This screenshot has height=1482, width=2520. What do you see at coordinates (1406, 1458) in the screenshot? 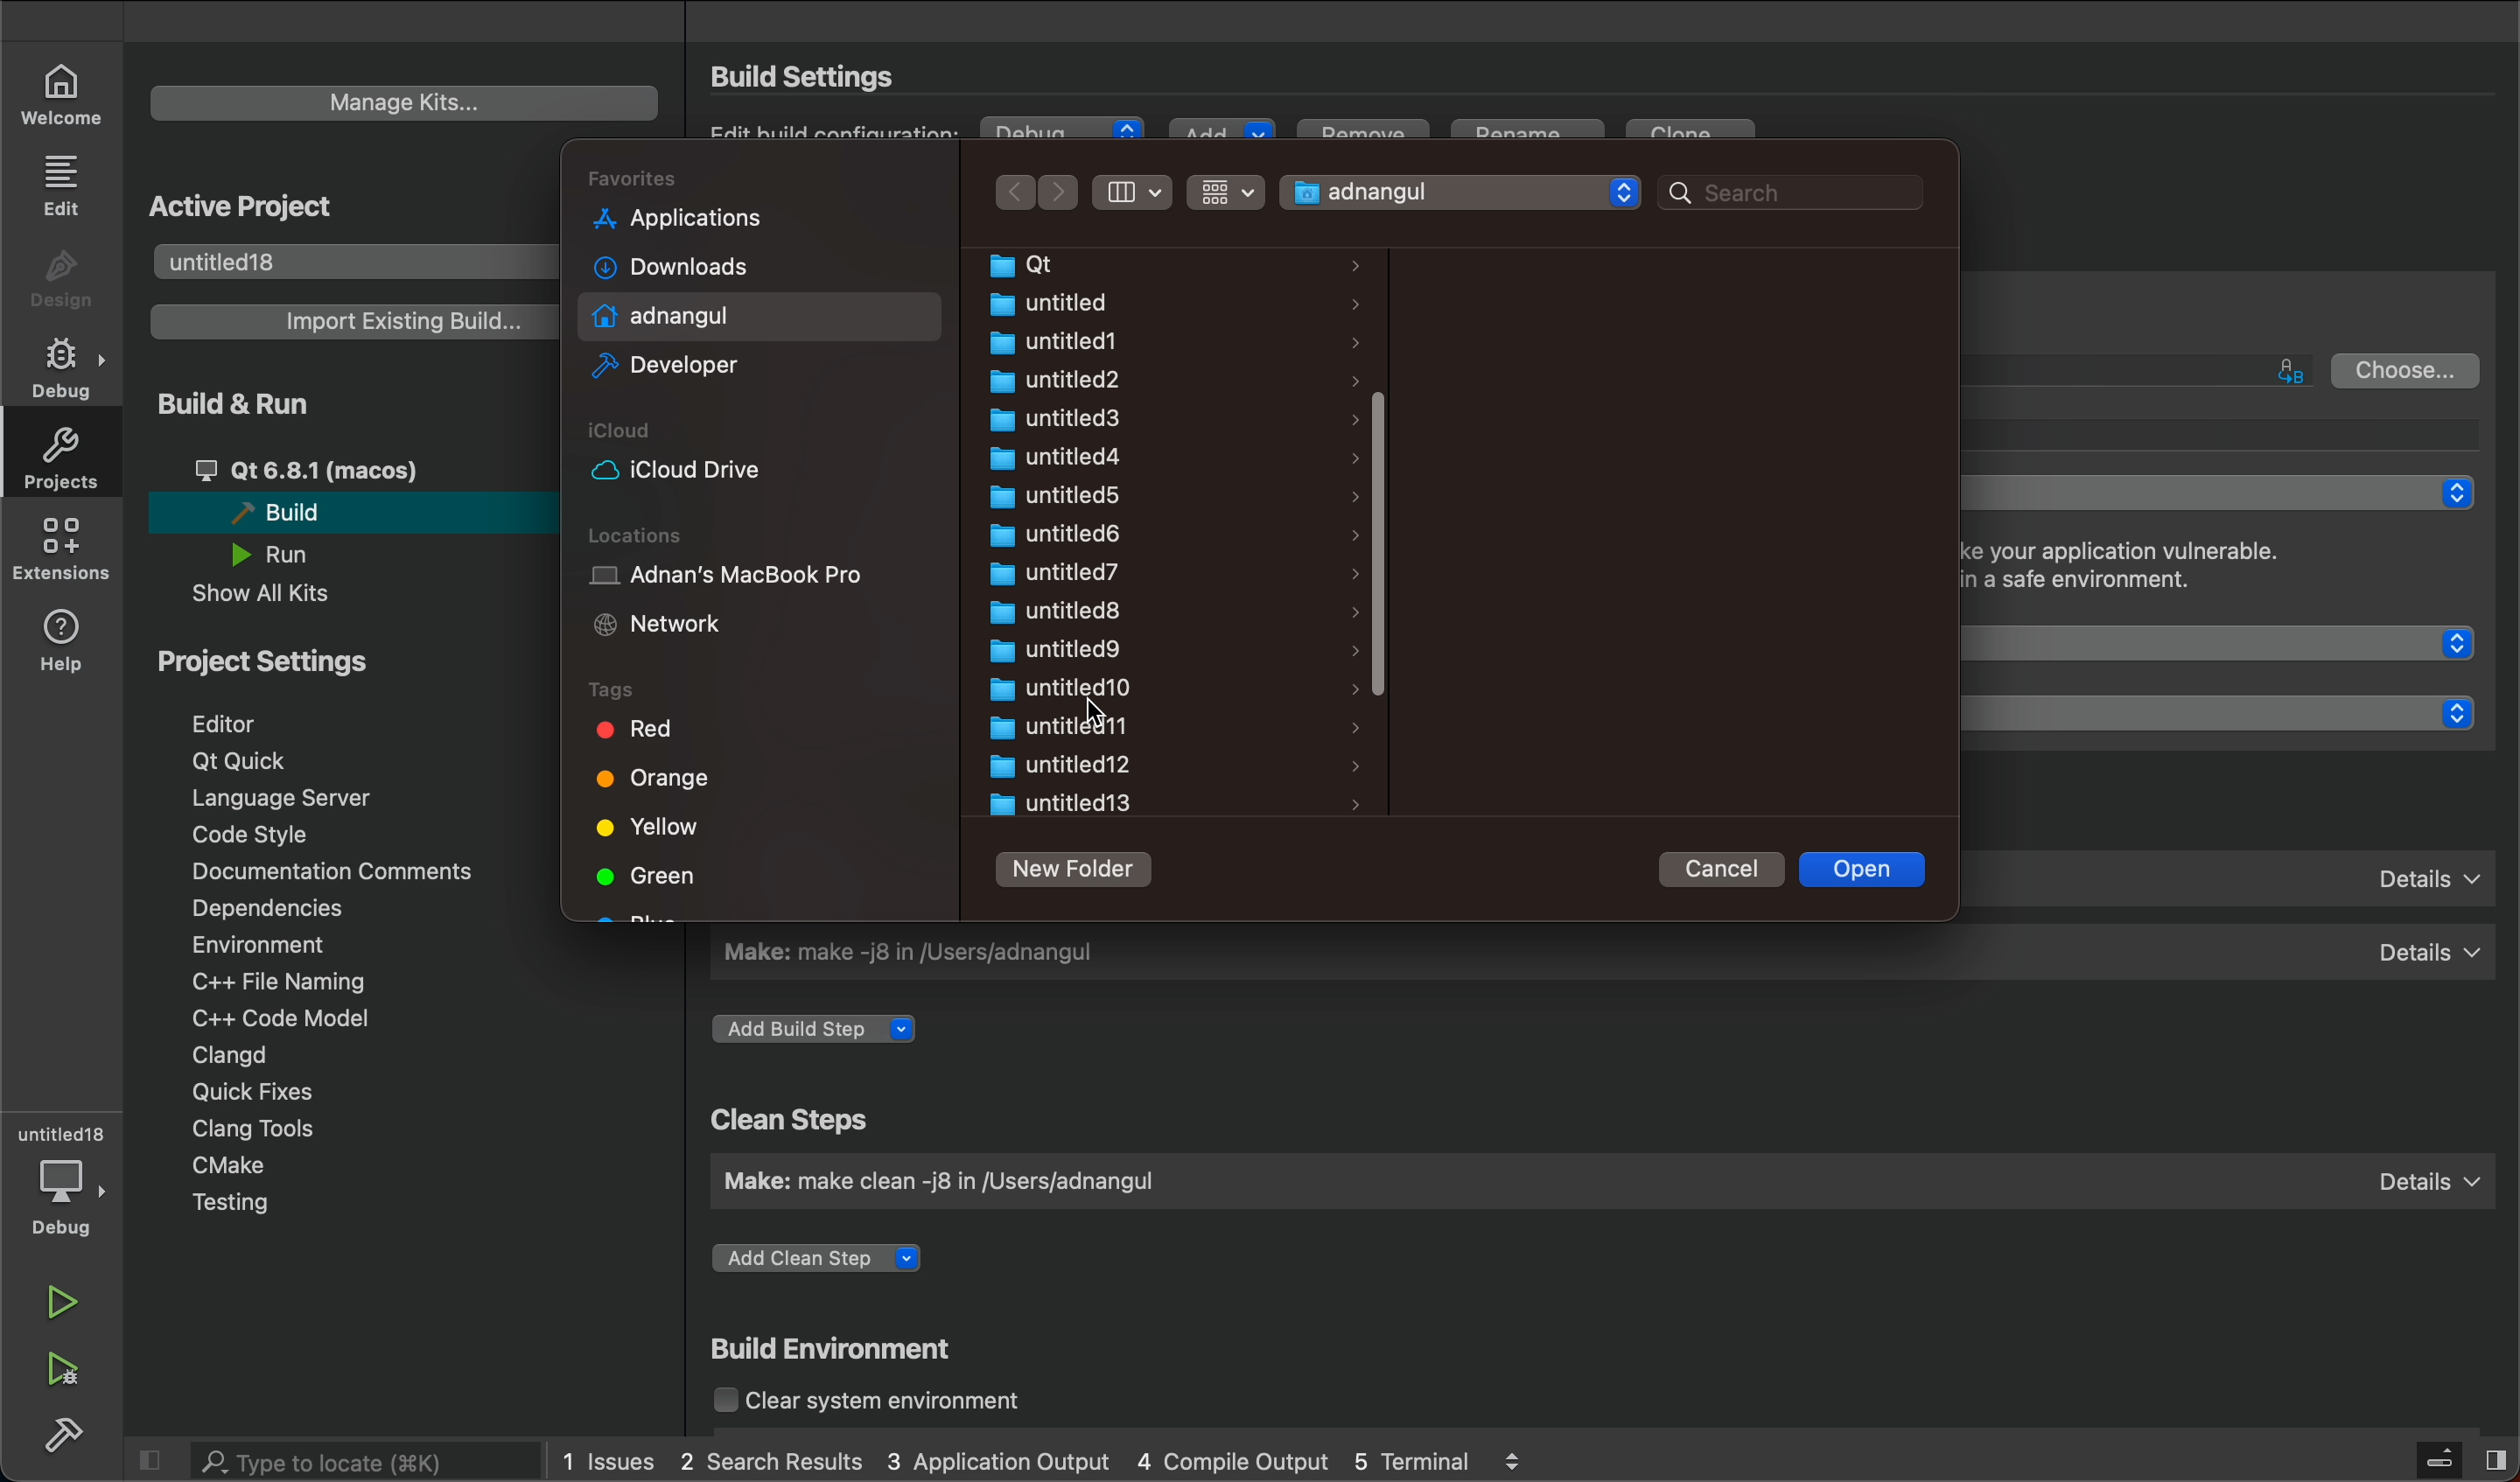
I see `5 Terminal` at bounding box center [1406, 1458].